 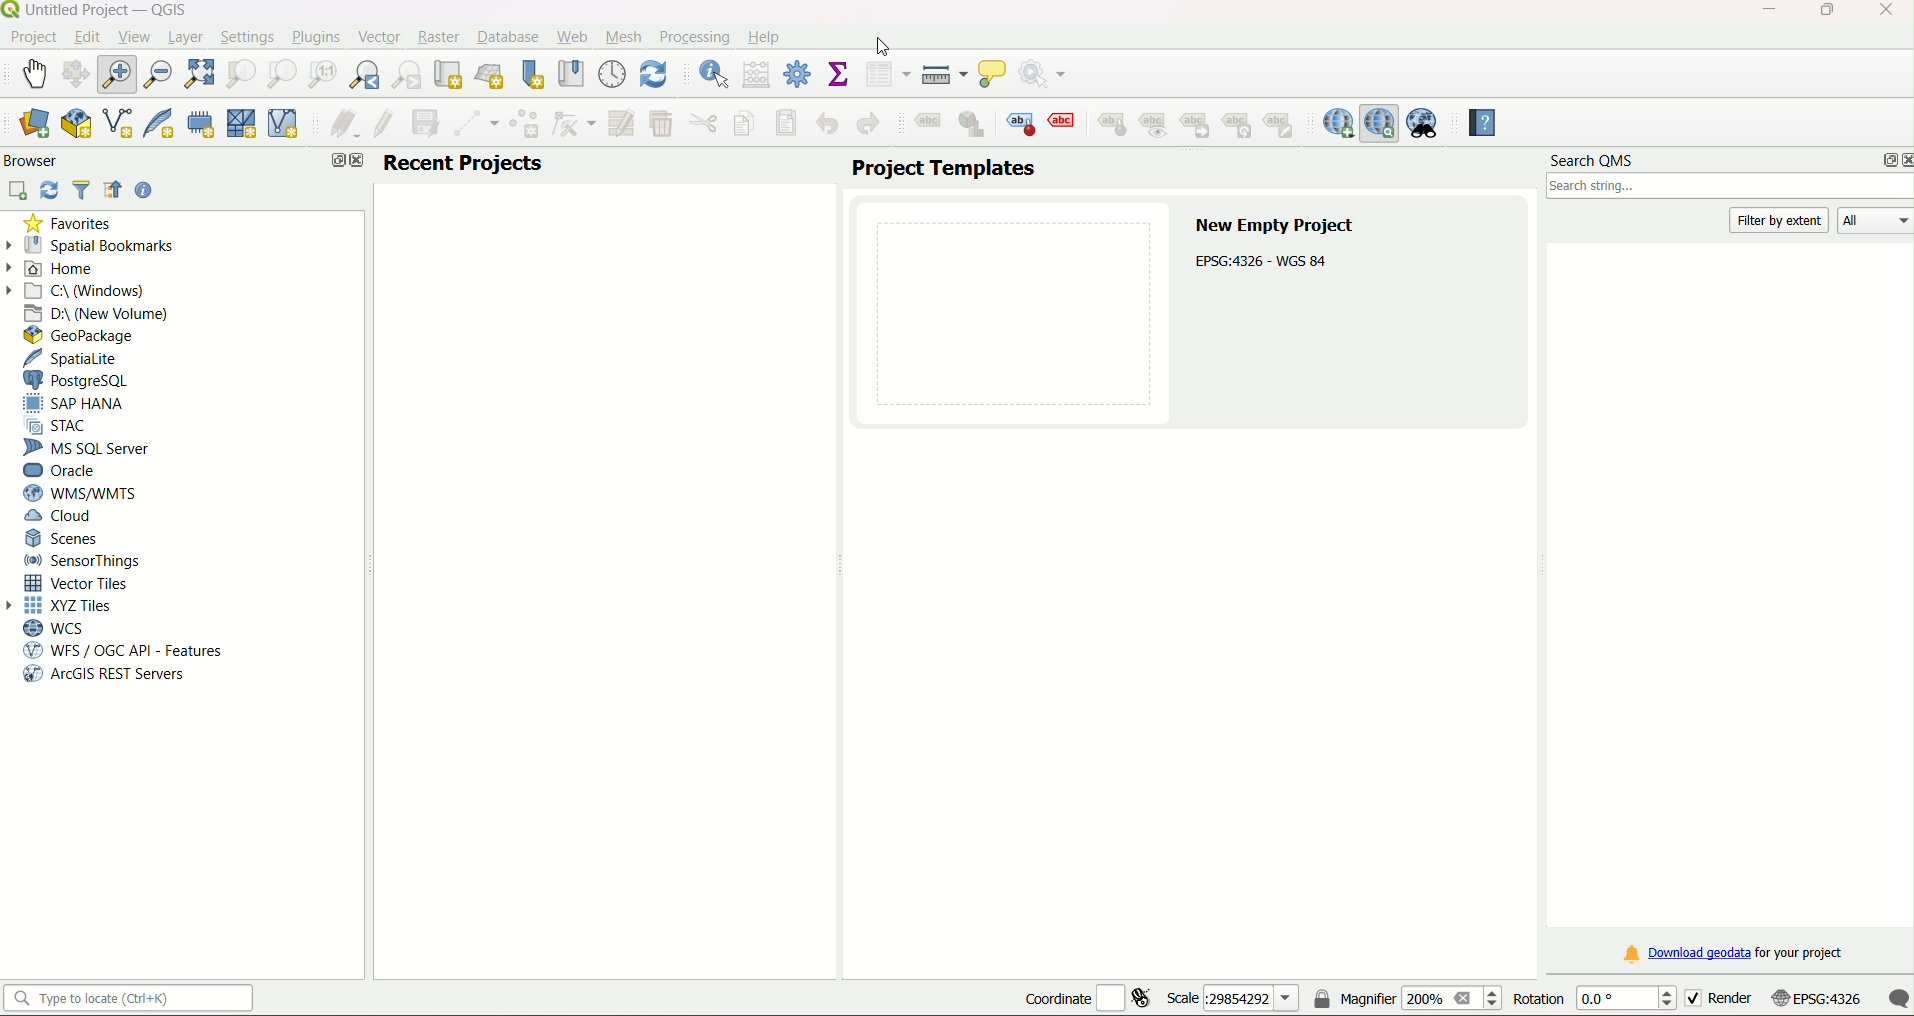 What do you see at coordinates (145, 190) in the screenshot?
I see `enable/disable properties widget` at bounding box center [145, 190].